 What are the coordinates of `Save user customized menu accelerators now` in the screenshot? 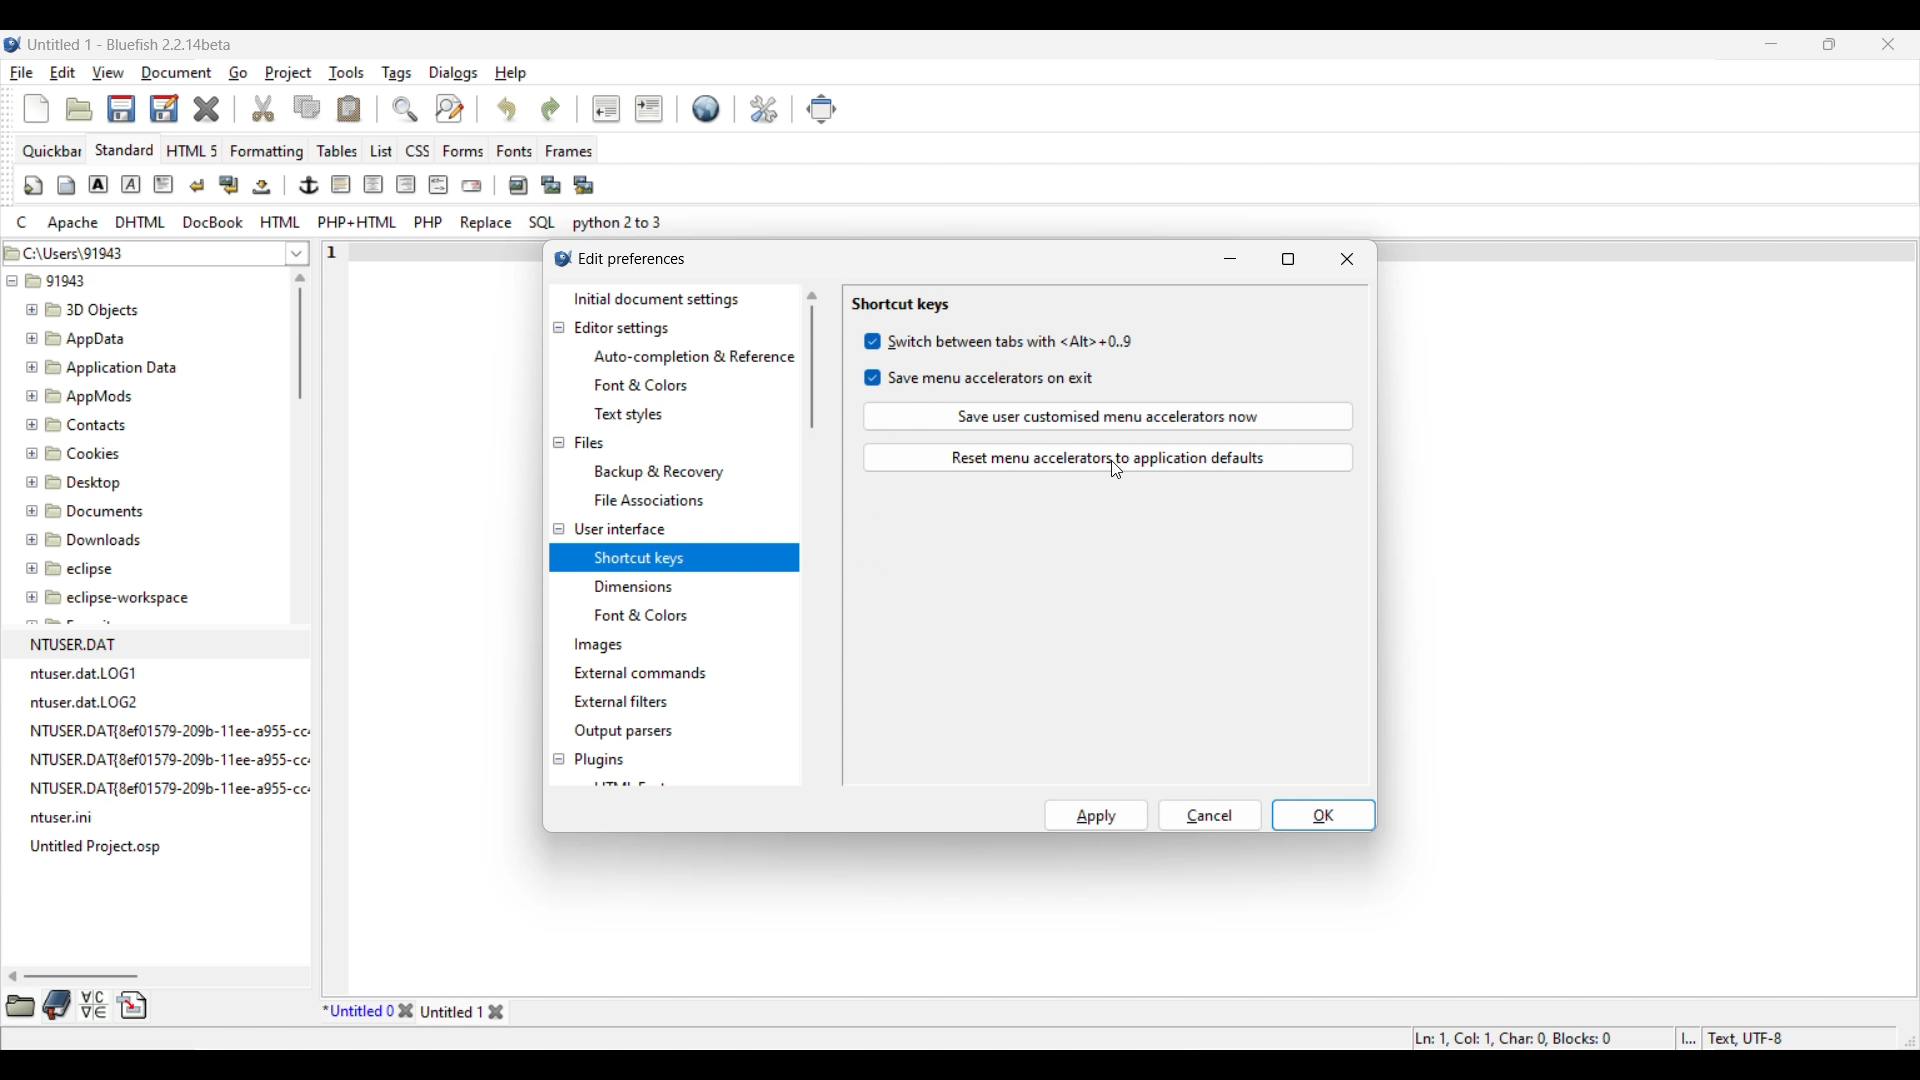 It's located at (1109, 416).